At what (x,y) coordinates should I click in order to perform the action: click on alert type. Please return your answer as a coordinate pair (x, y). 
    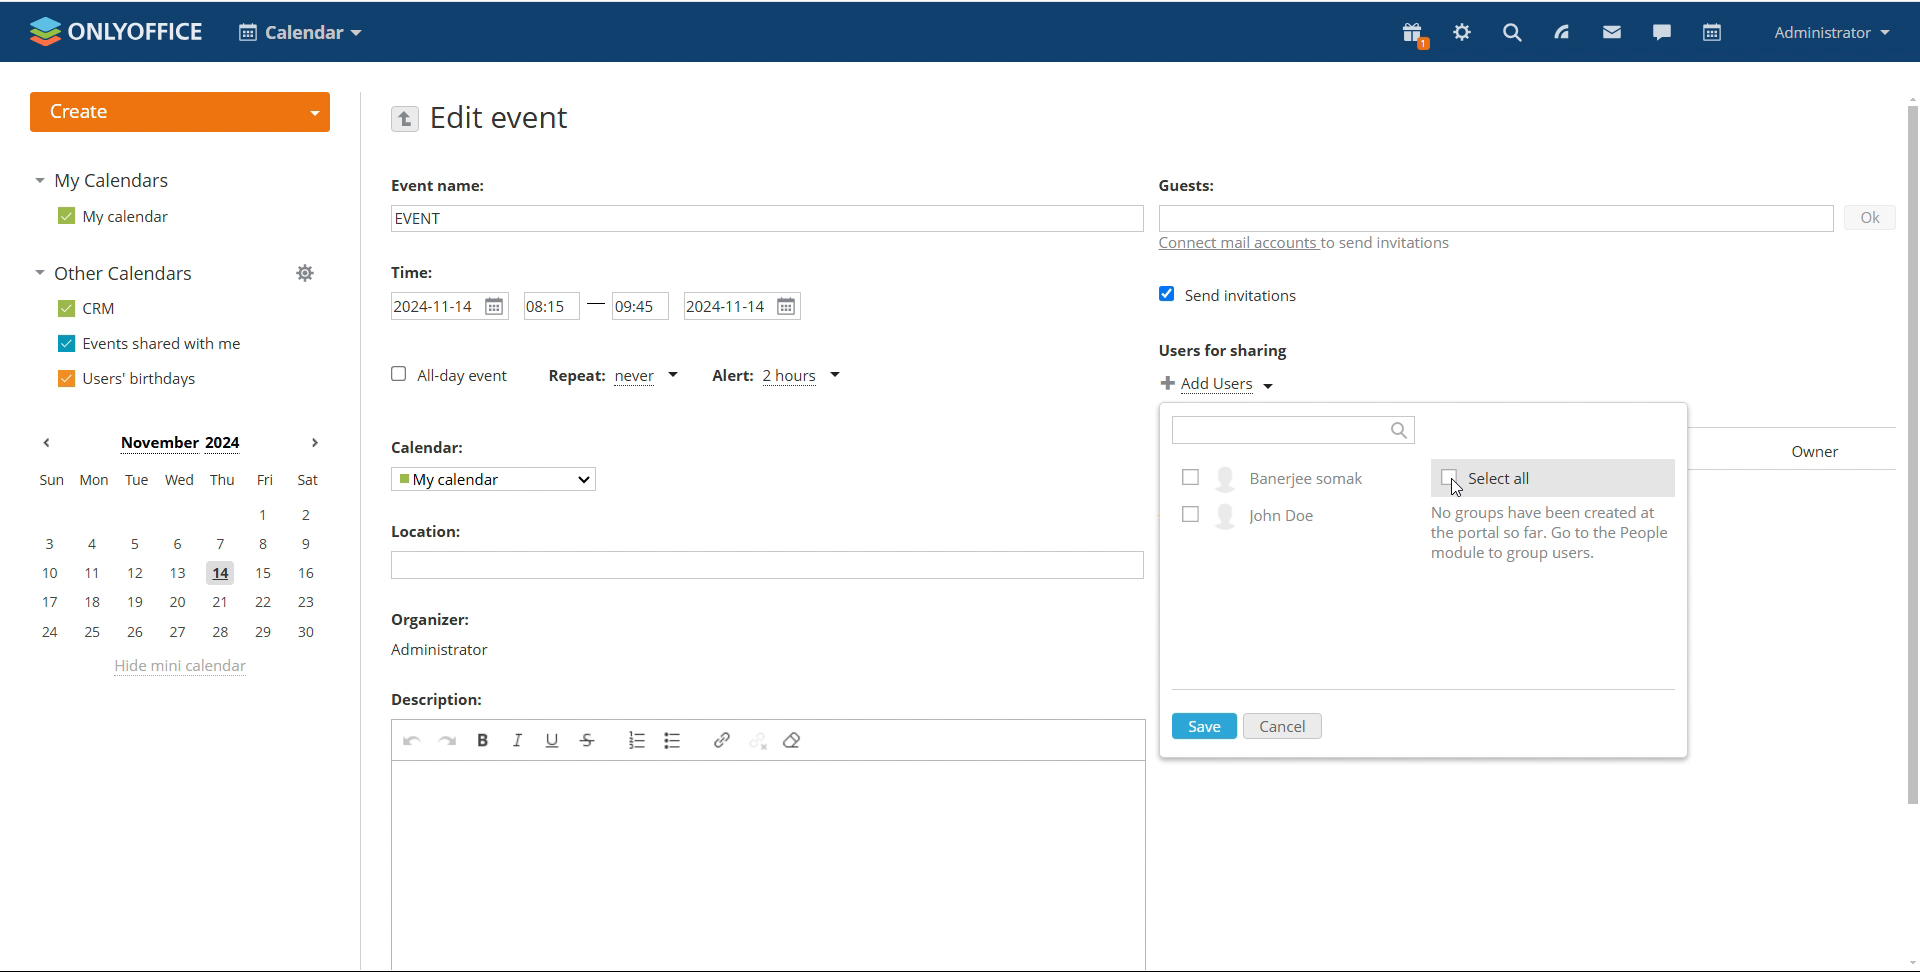
    Looking at the image, I should click on (778, 376).